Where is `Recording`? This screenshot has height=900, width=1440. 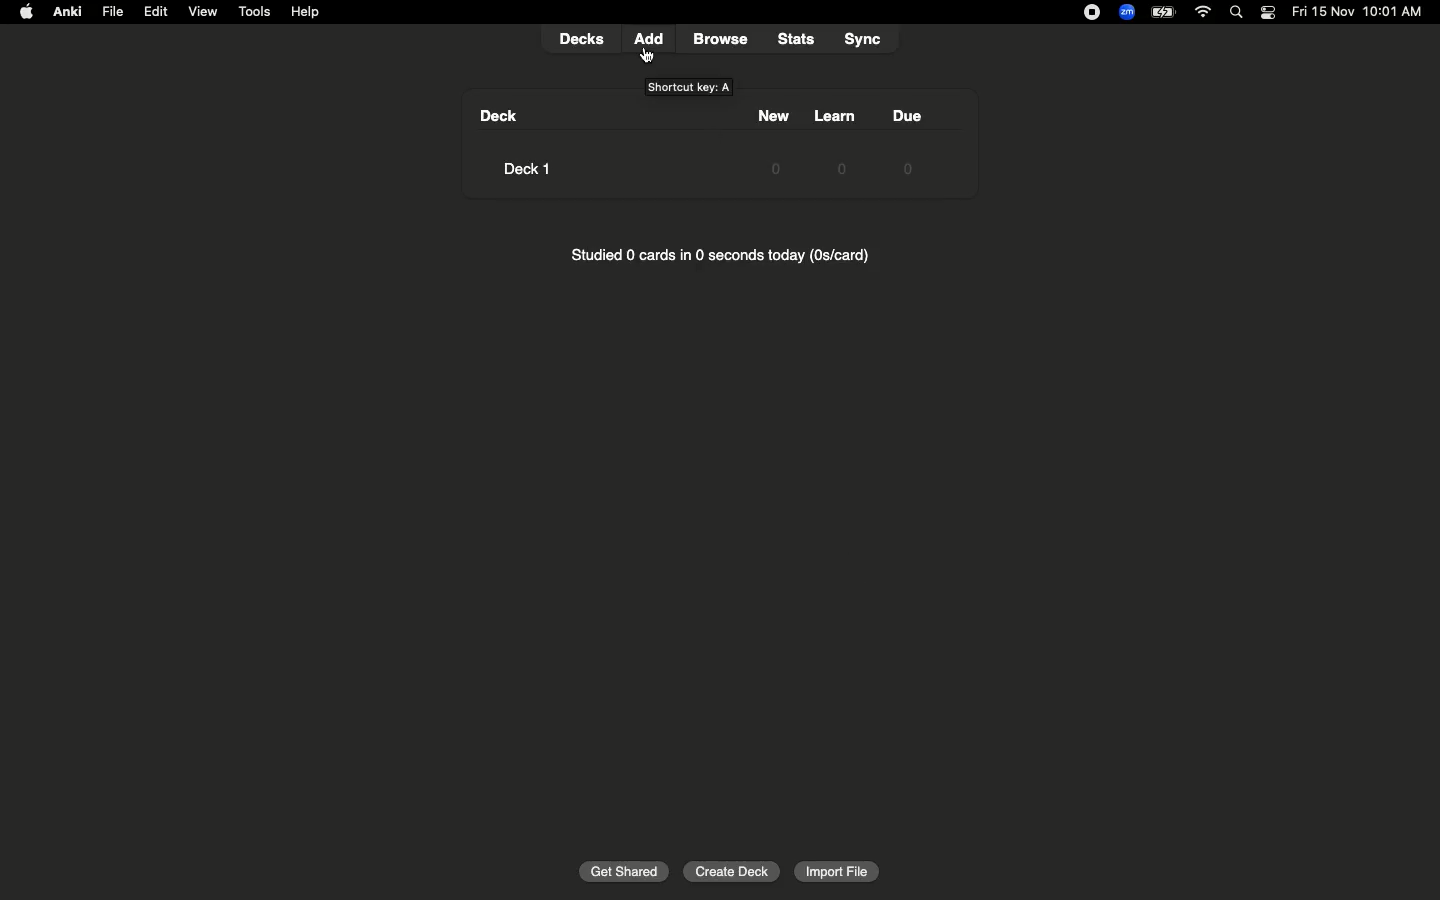
Recording is located at coordinates (1088, 13).